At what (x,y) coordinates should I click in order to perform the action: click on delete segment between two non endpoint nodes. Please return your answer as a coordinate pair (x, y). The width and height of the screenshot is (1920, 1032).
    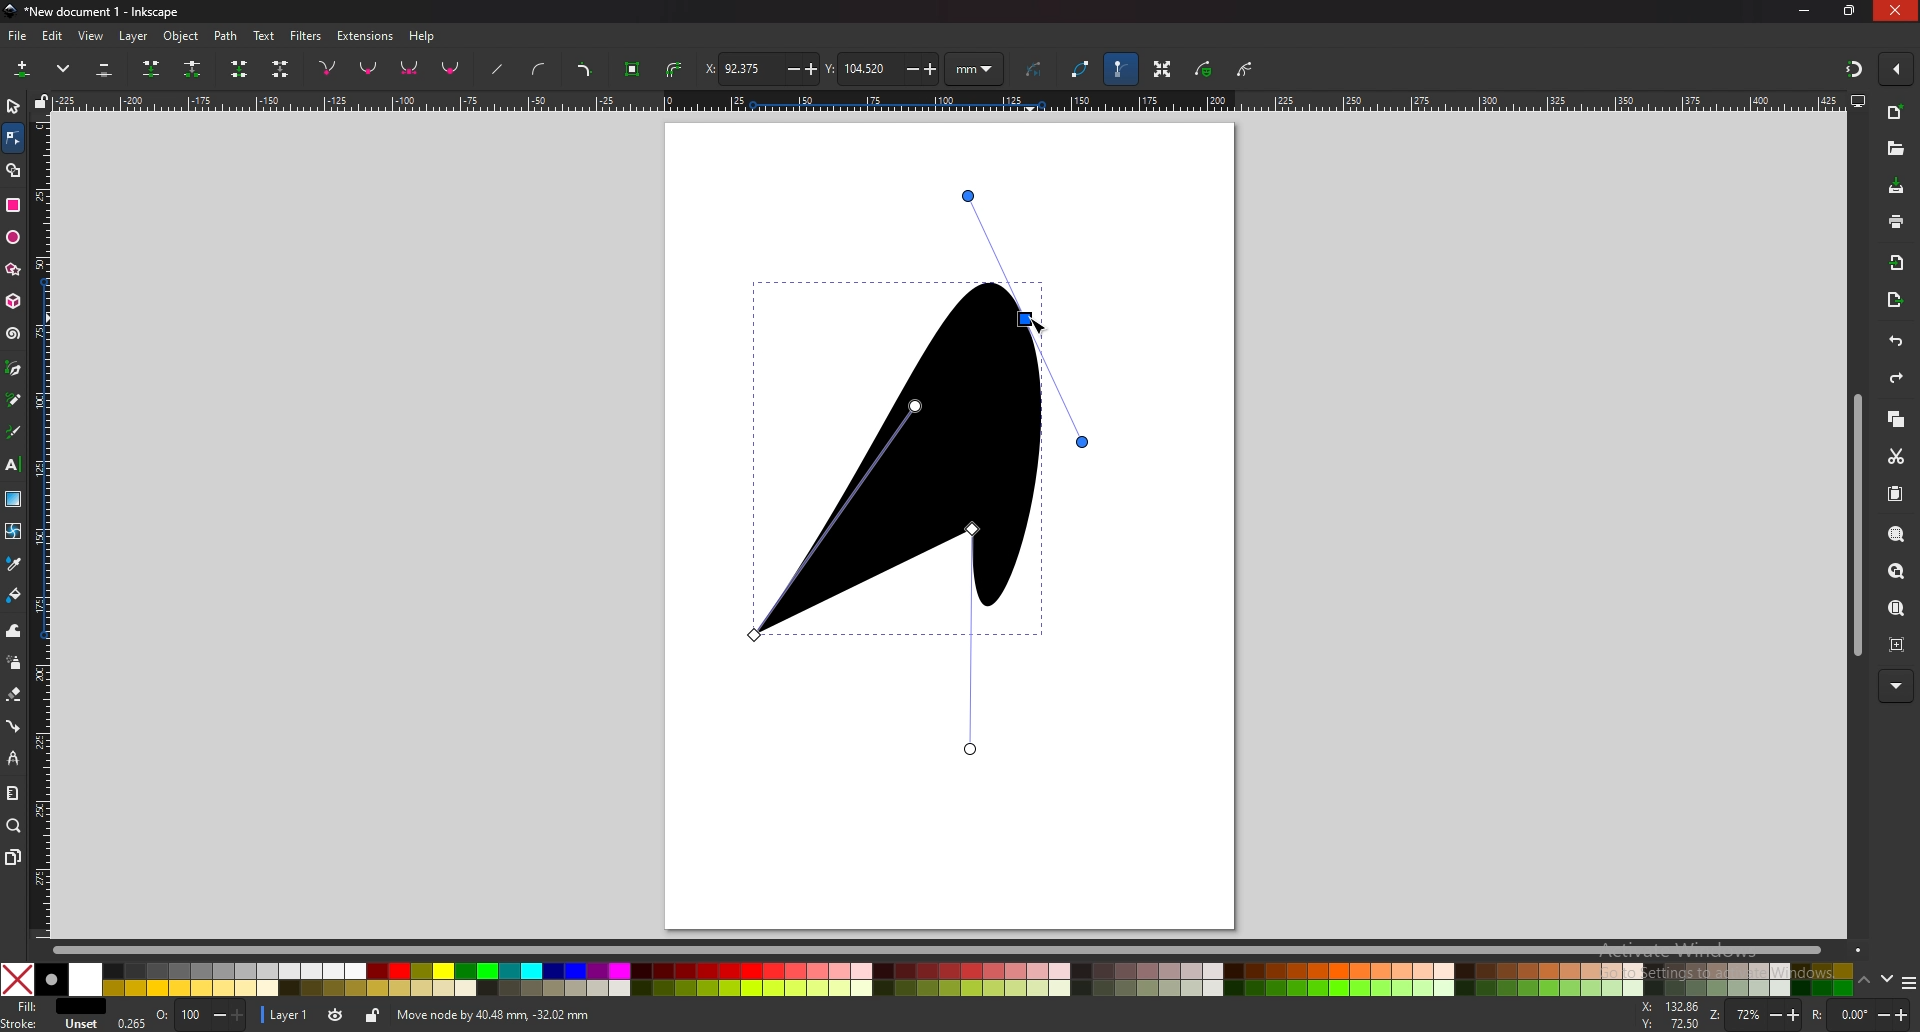
    Looking at the image, I should click on (280, 69).